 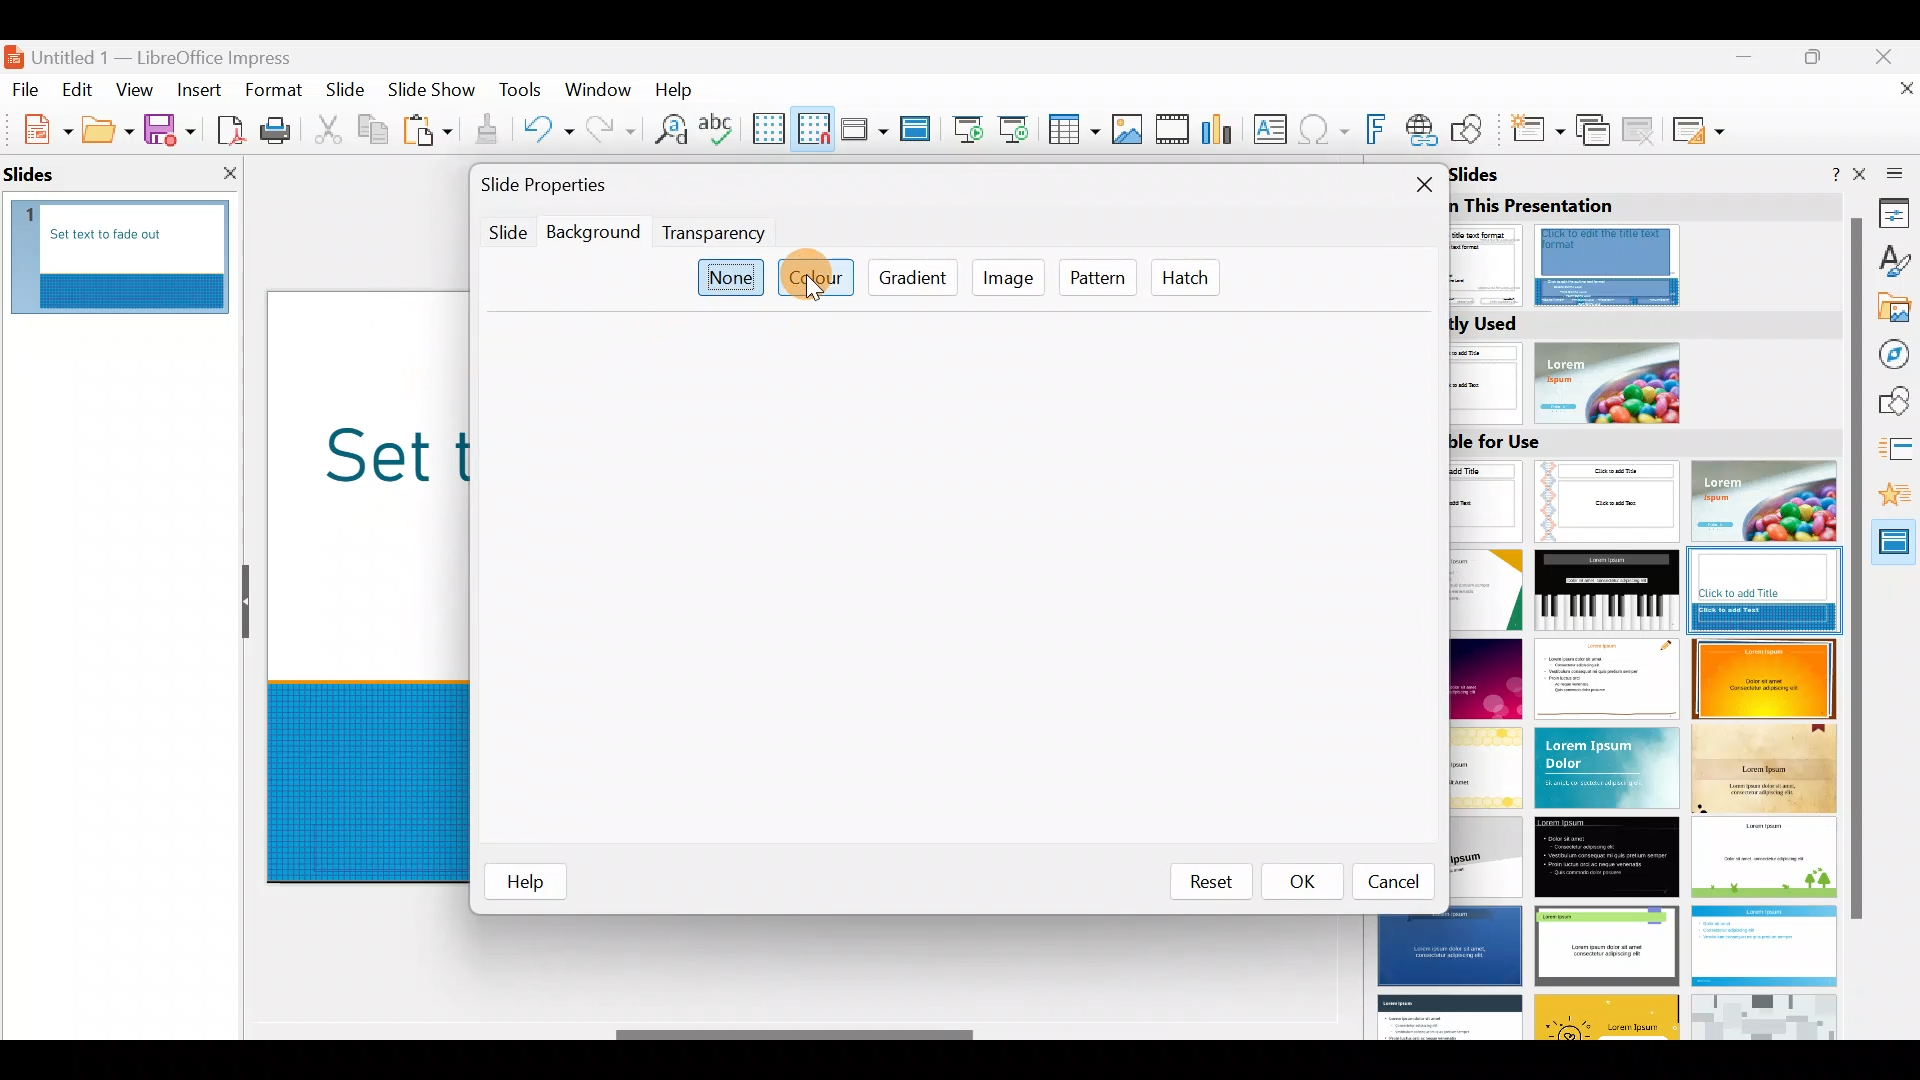 What do you see at coordinates (1296, 880) in the screenshot?
I see `OK` at bounding box center [1296, 880].